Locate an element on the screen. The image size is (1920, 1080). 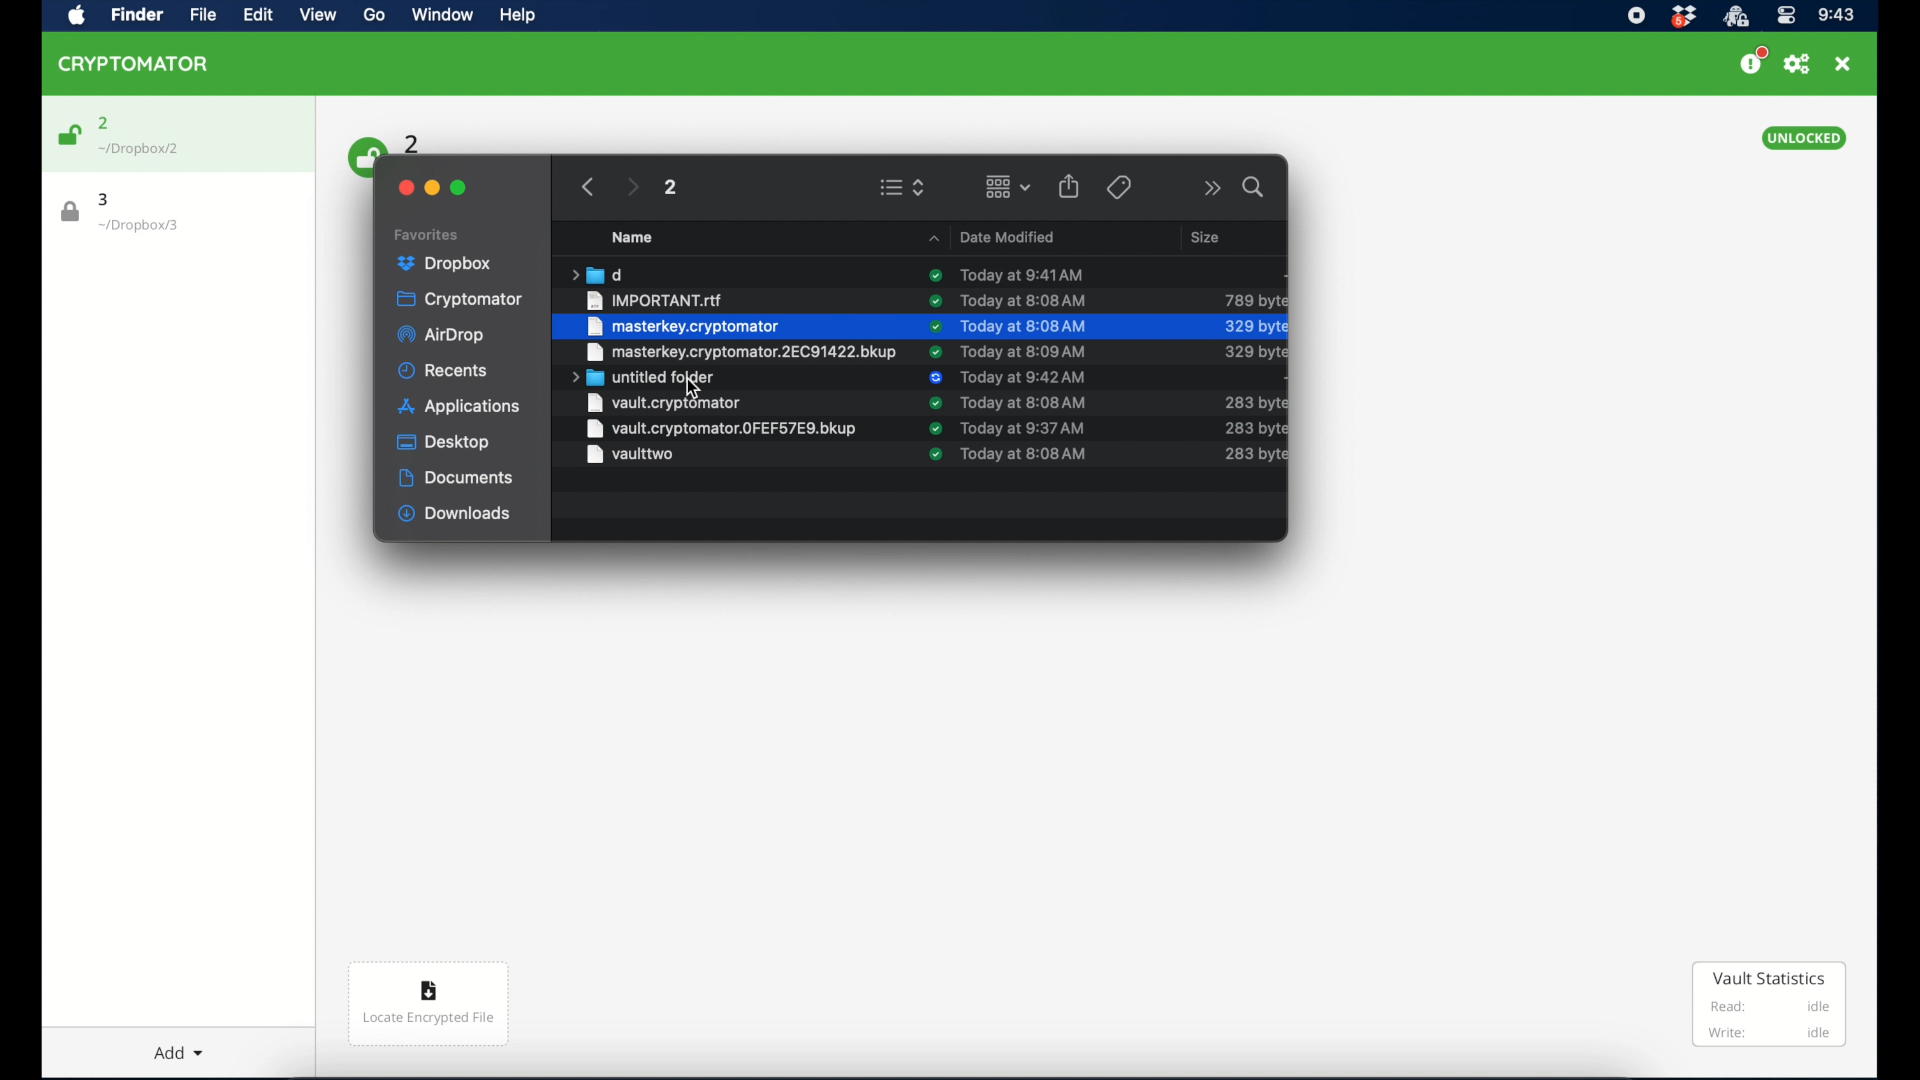
time is located at coordinates (1836, 16).